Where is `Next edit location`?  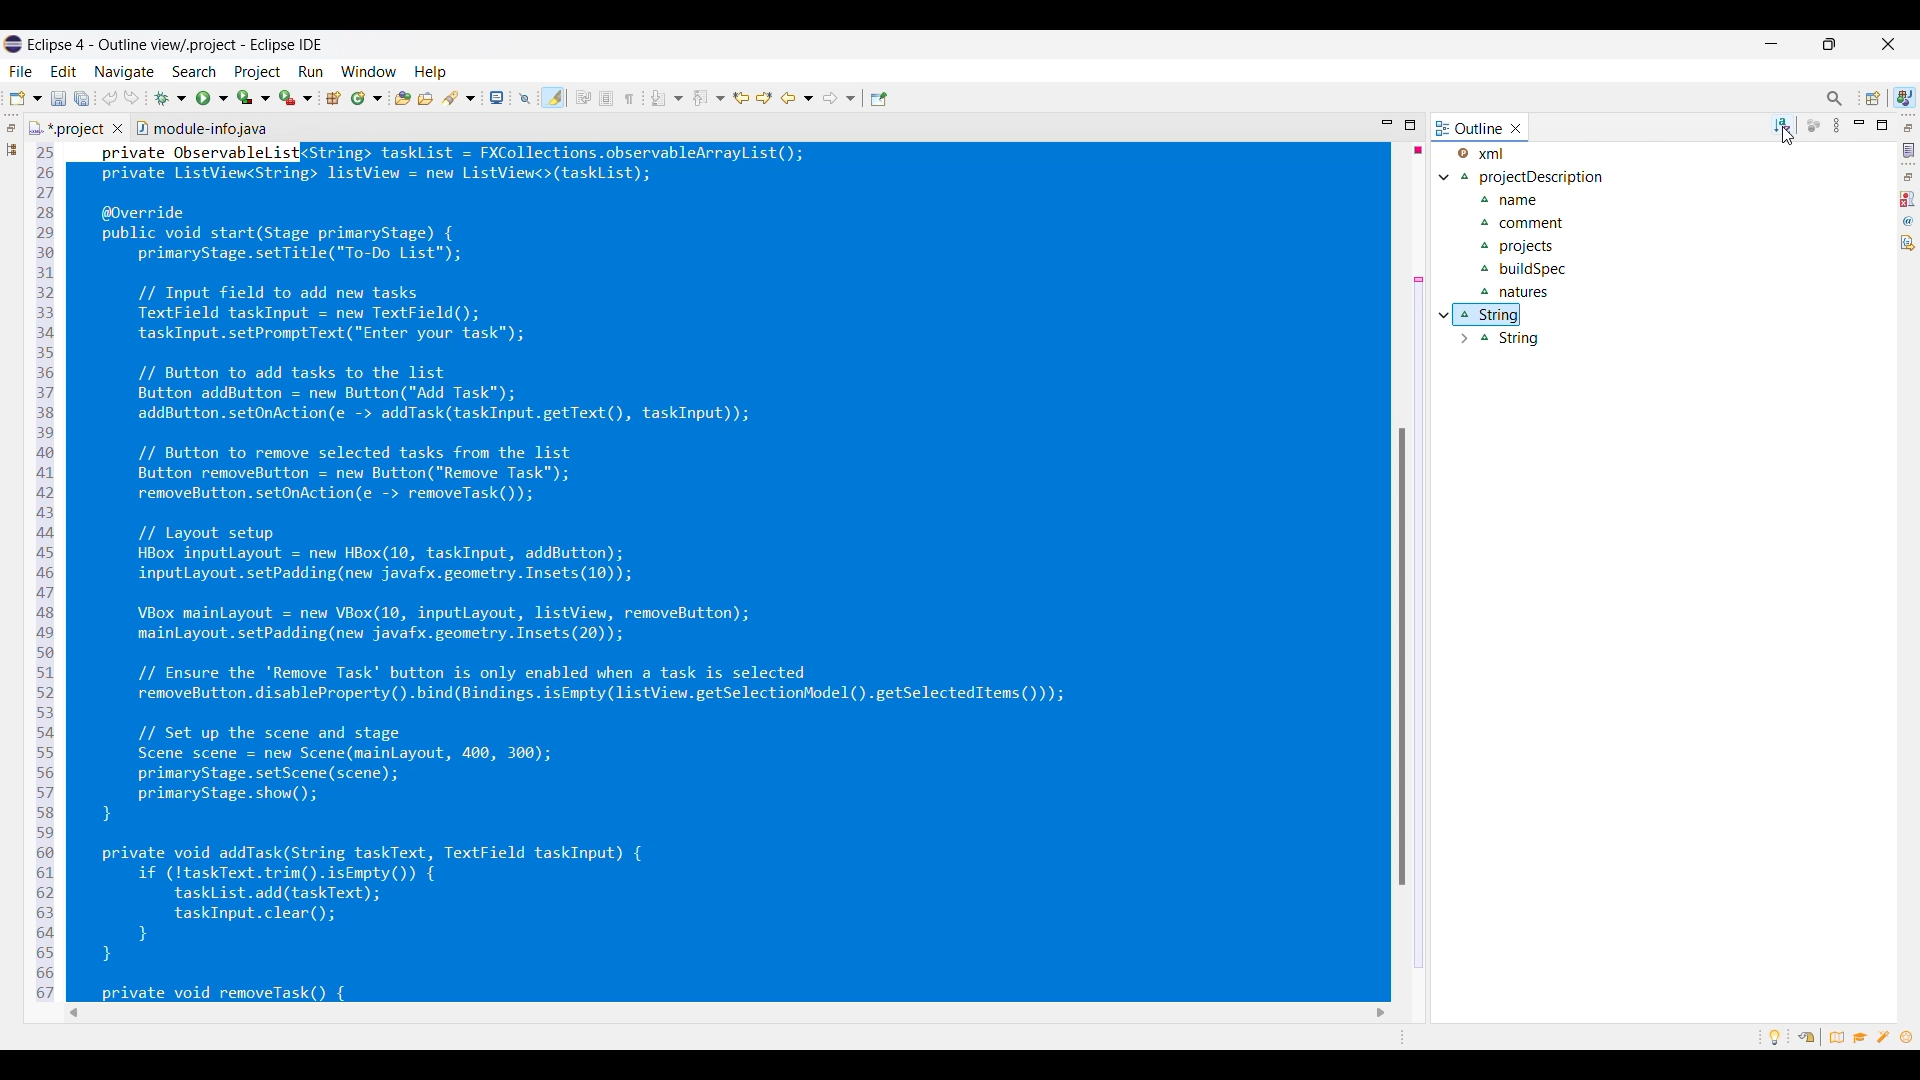 Next edit location is located at coordinates (765, 98).